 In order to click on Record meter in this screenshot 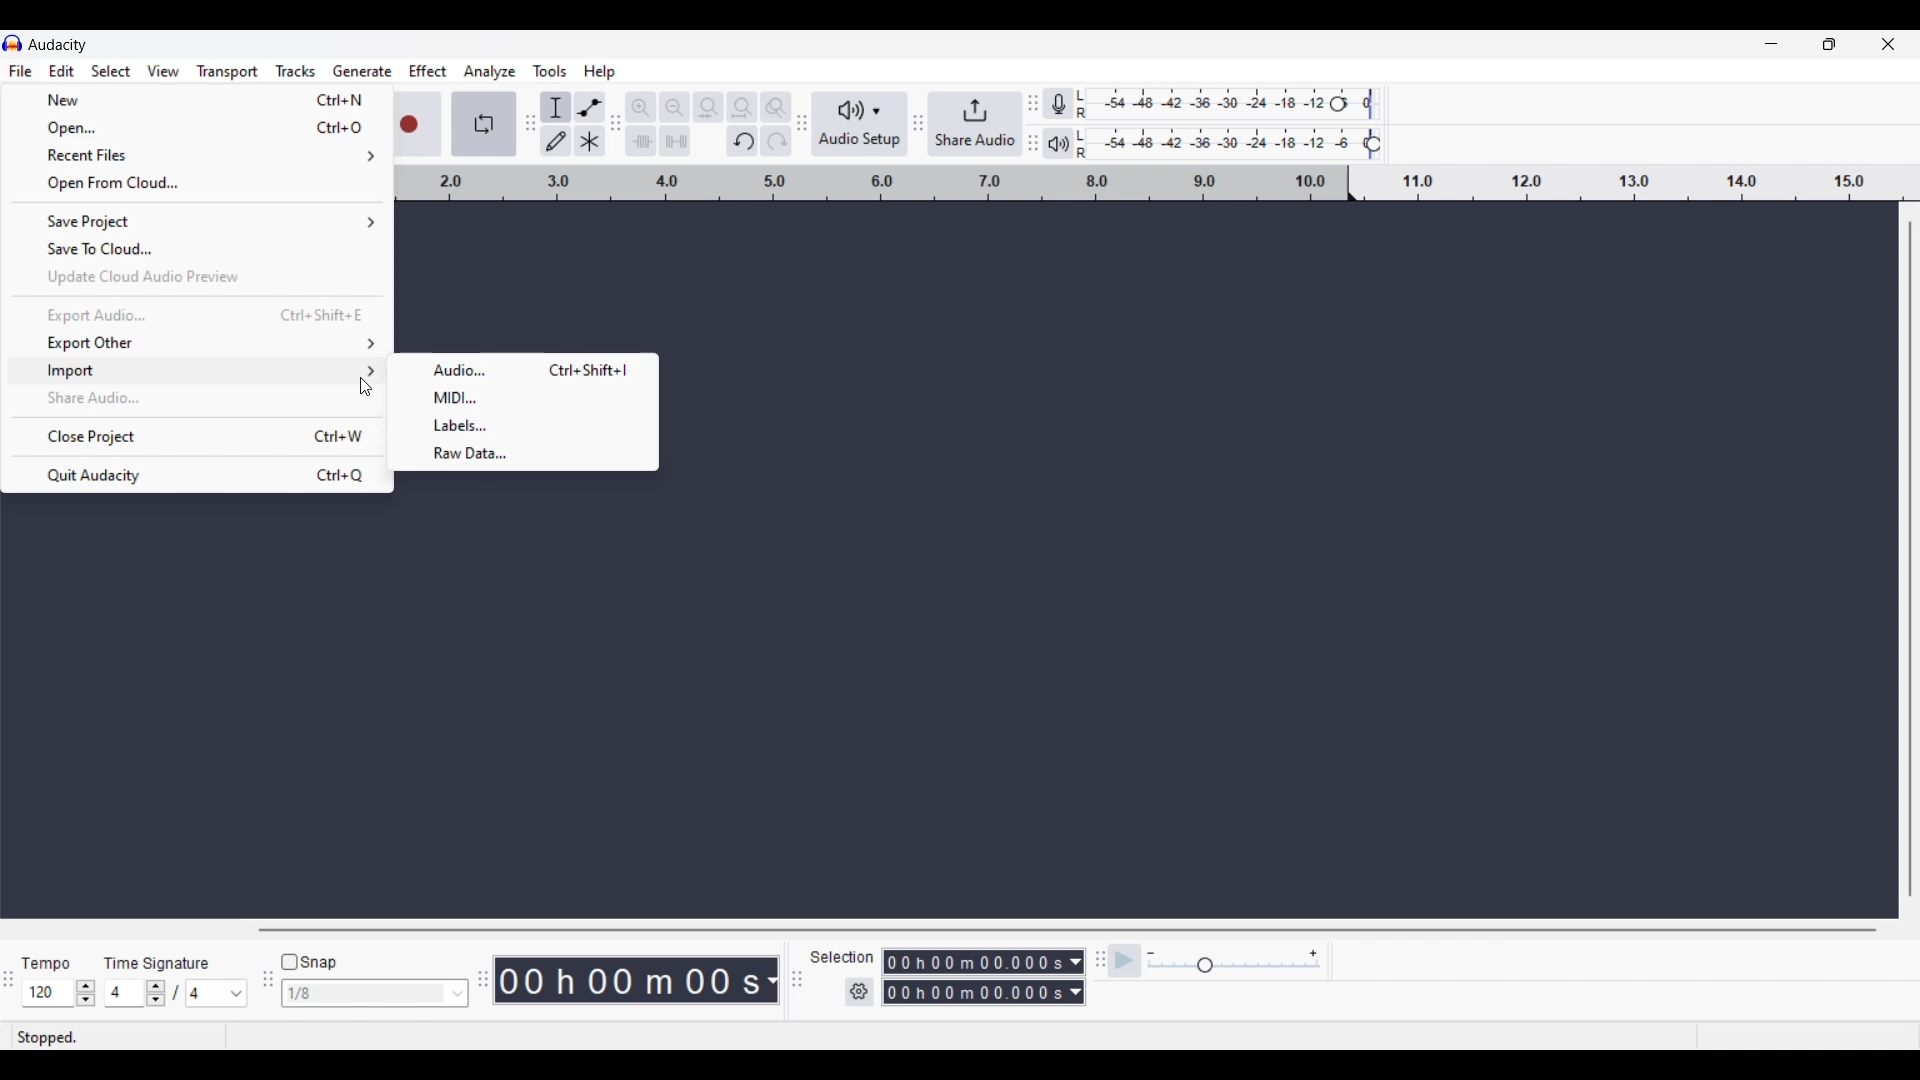, I will do `click(1072, 103)`.